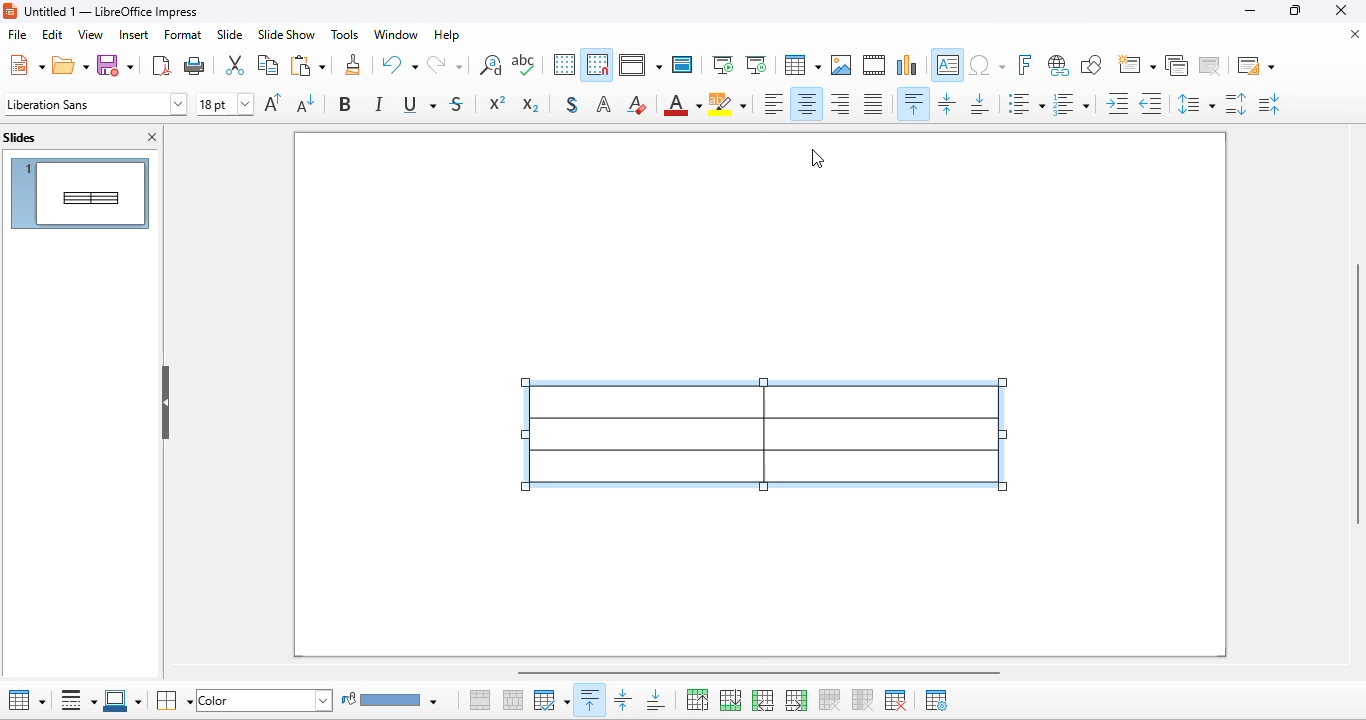 The image size is (1366, 720). Describe the element at coordinates (308, 65) in the screenshot. I see `paste` at that location.